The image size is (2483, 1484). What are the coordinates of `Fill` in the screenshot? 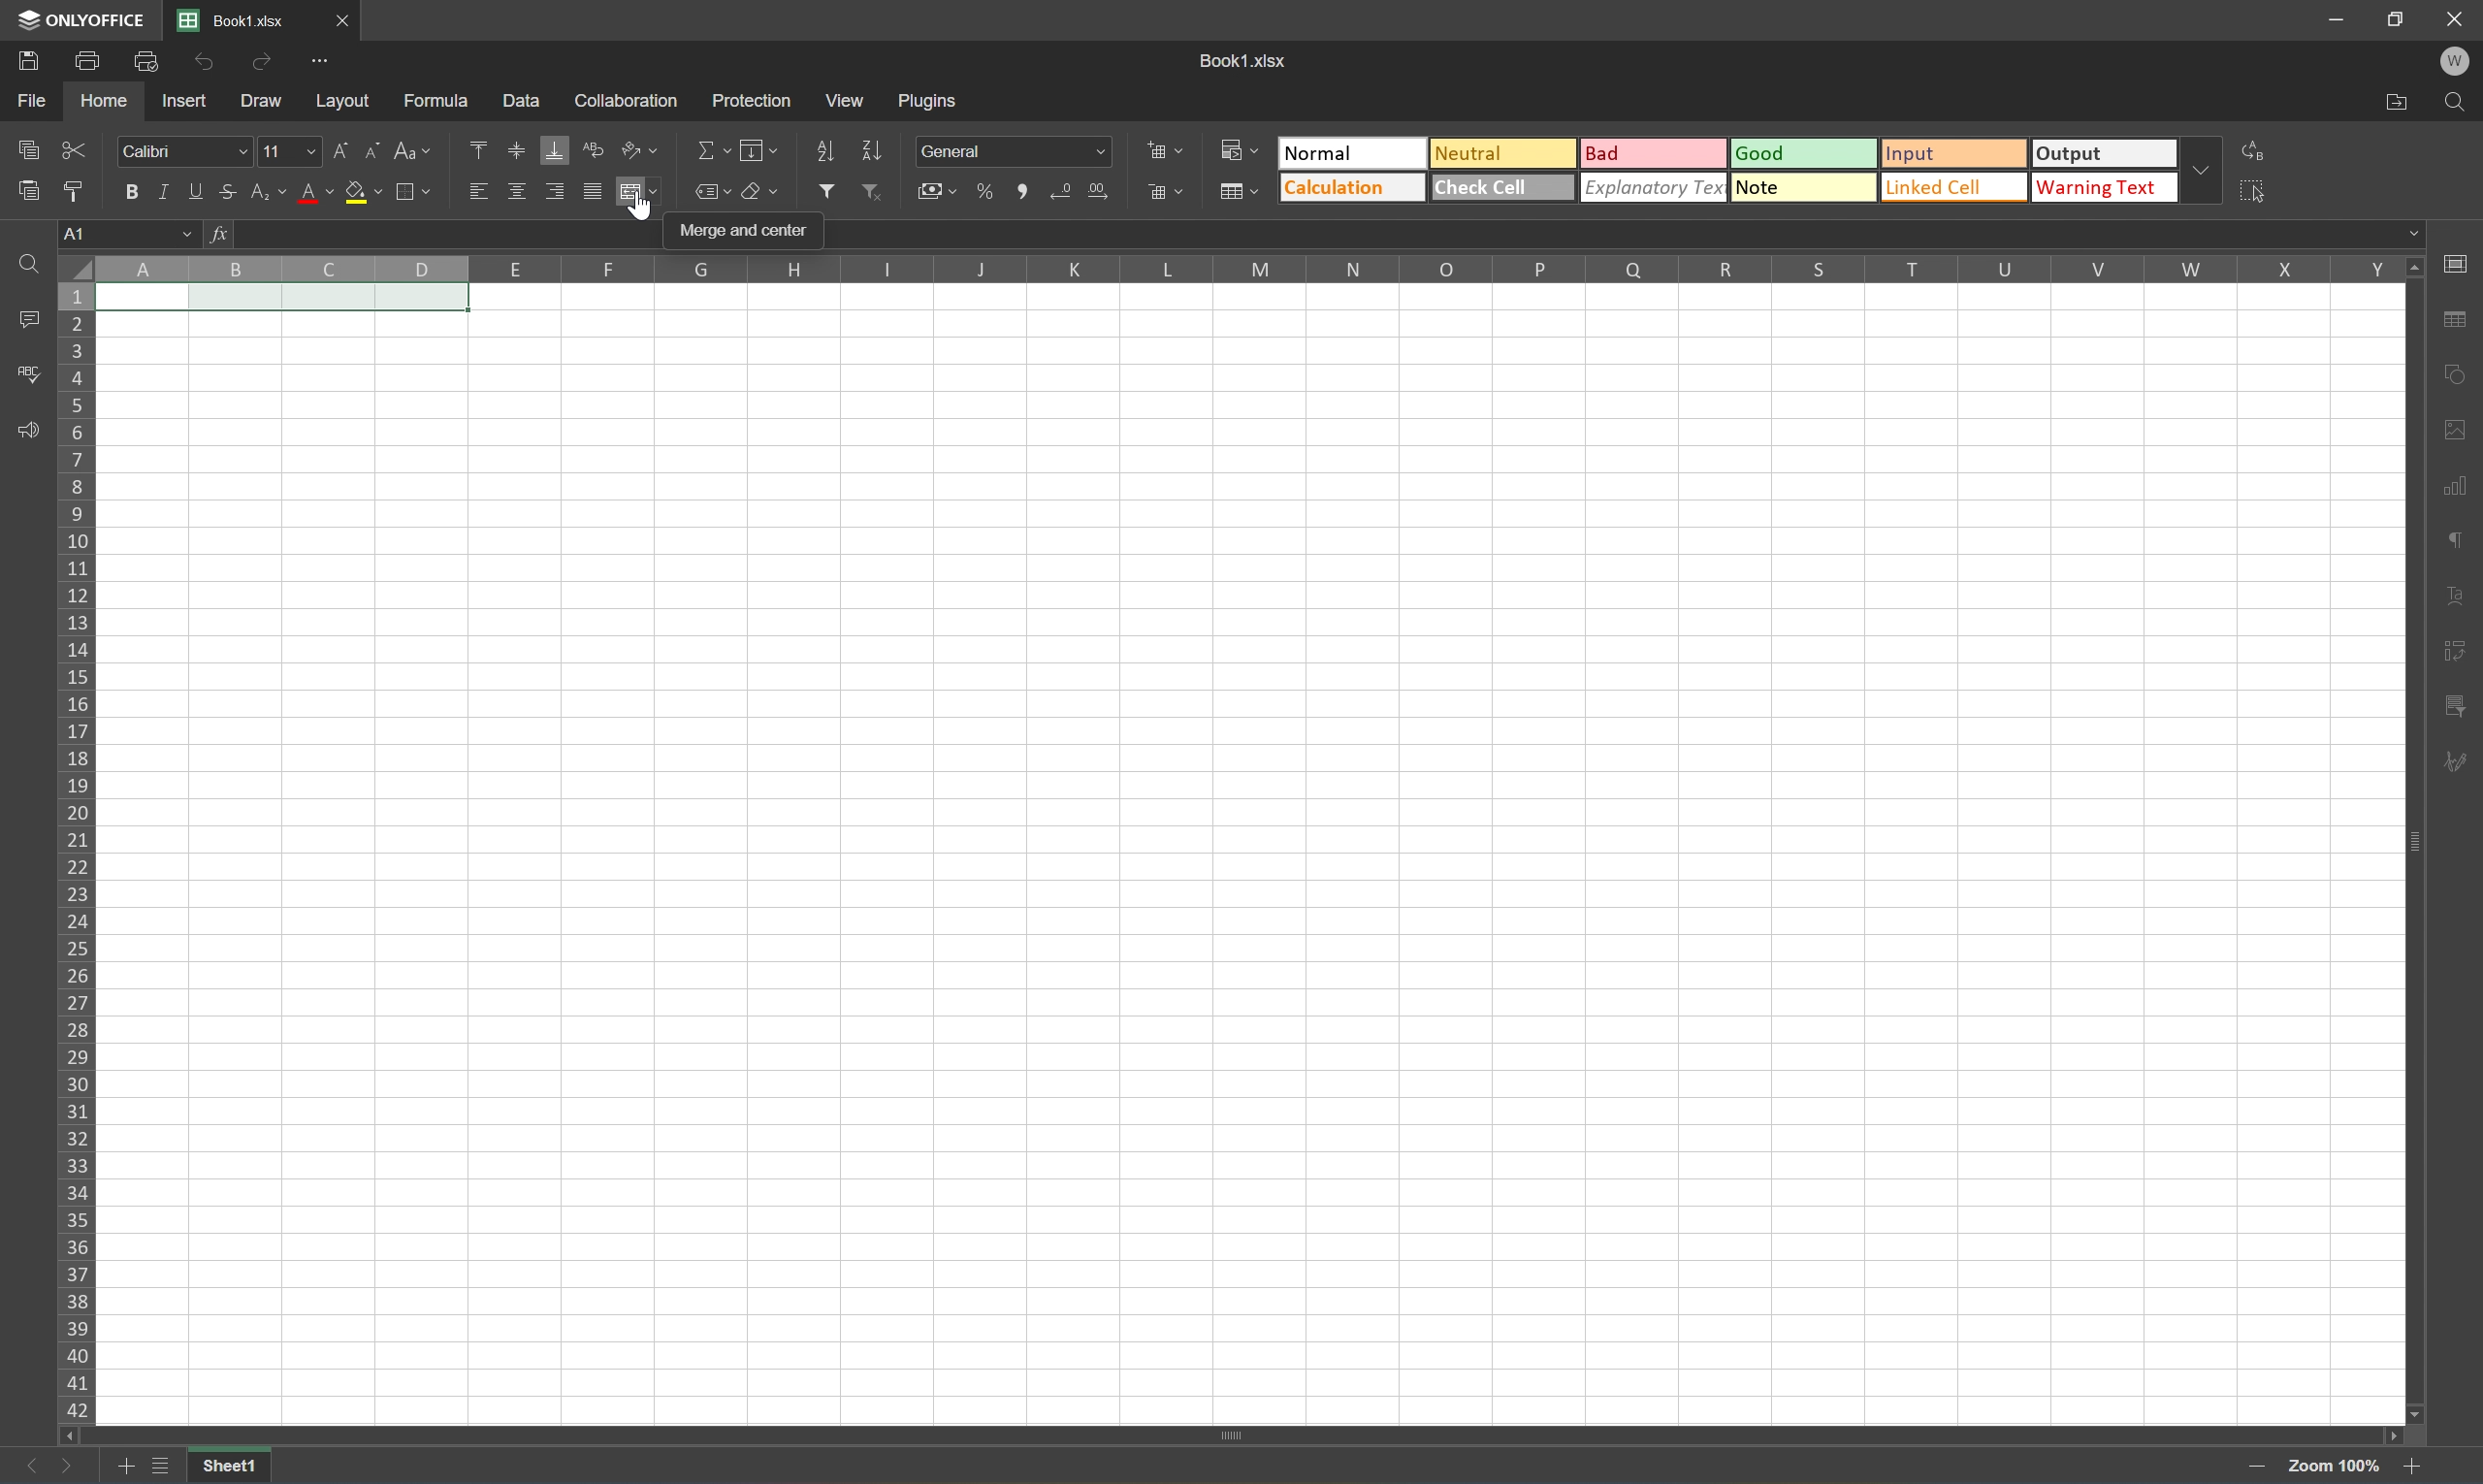 It's located at (758, 151).